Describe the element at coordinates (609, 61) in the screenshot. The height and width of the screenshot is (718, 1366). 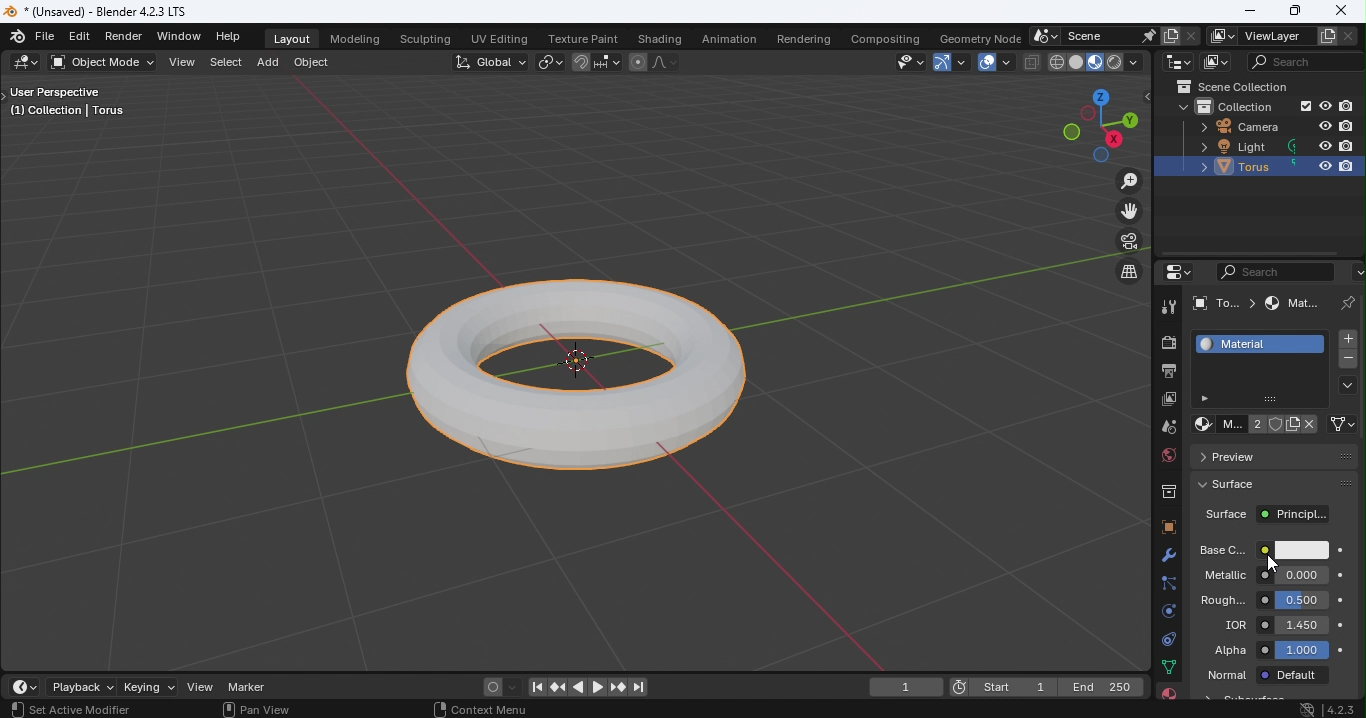
I see `Snapping` at that location.